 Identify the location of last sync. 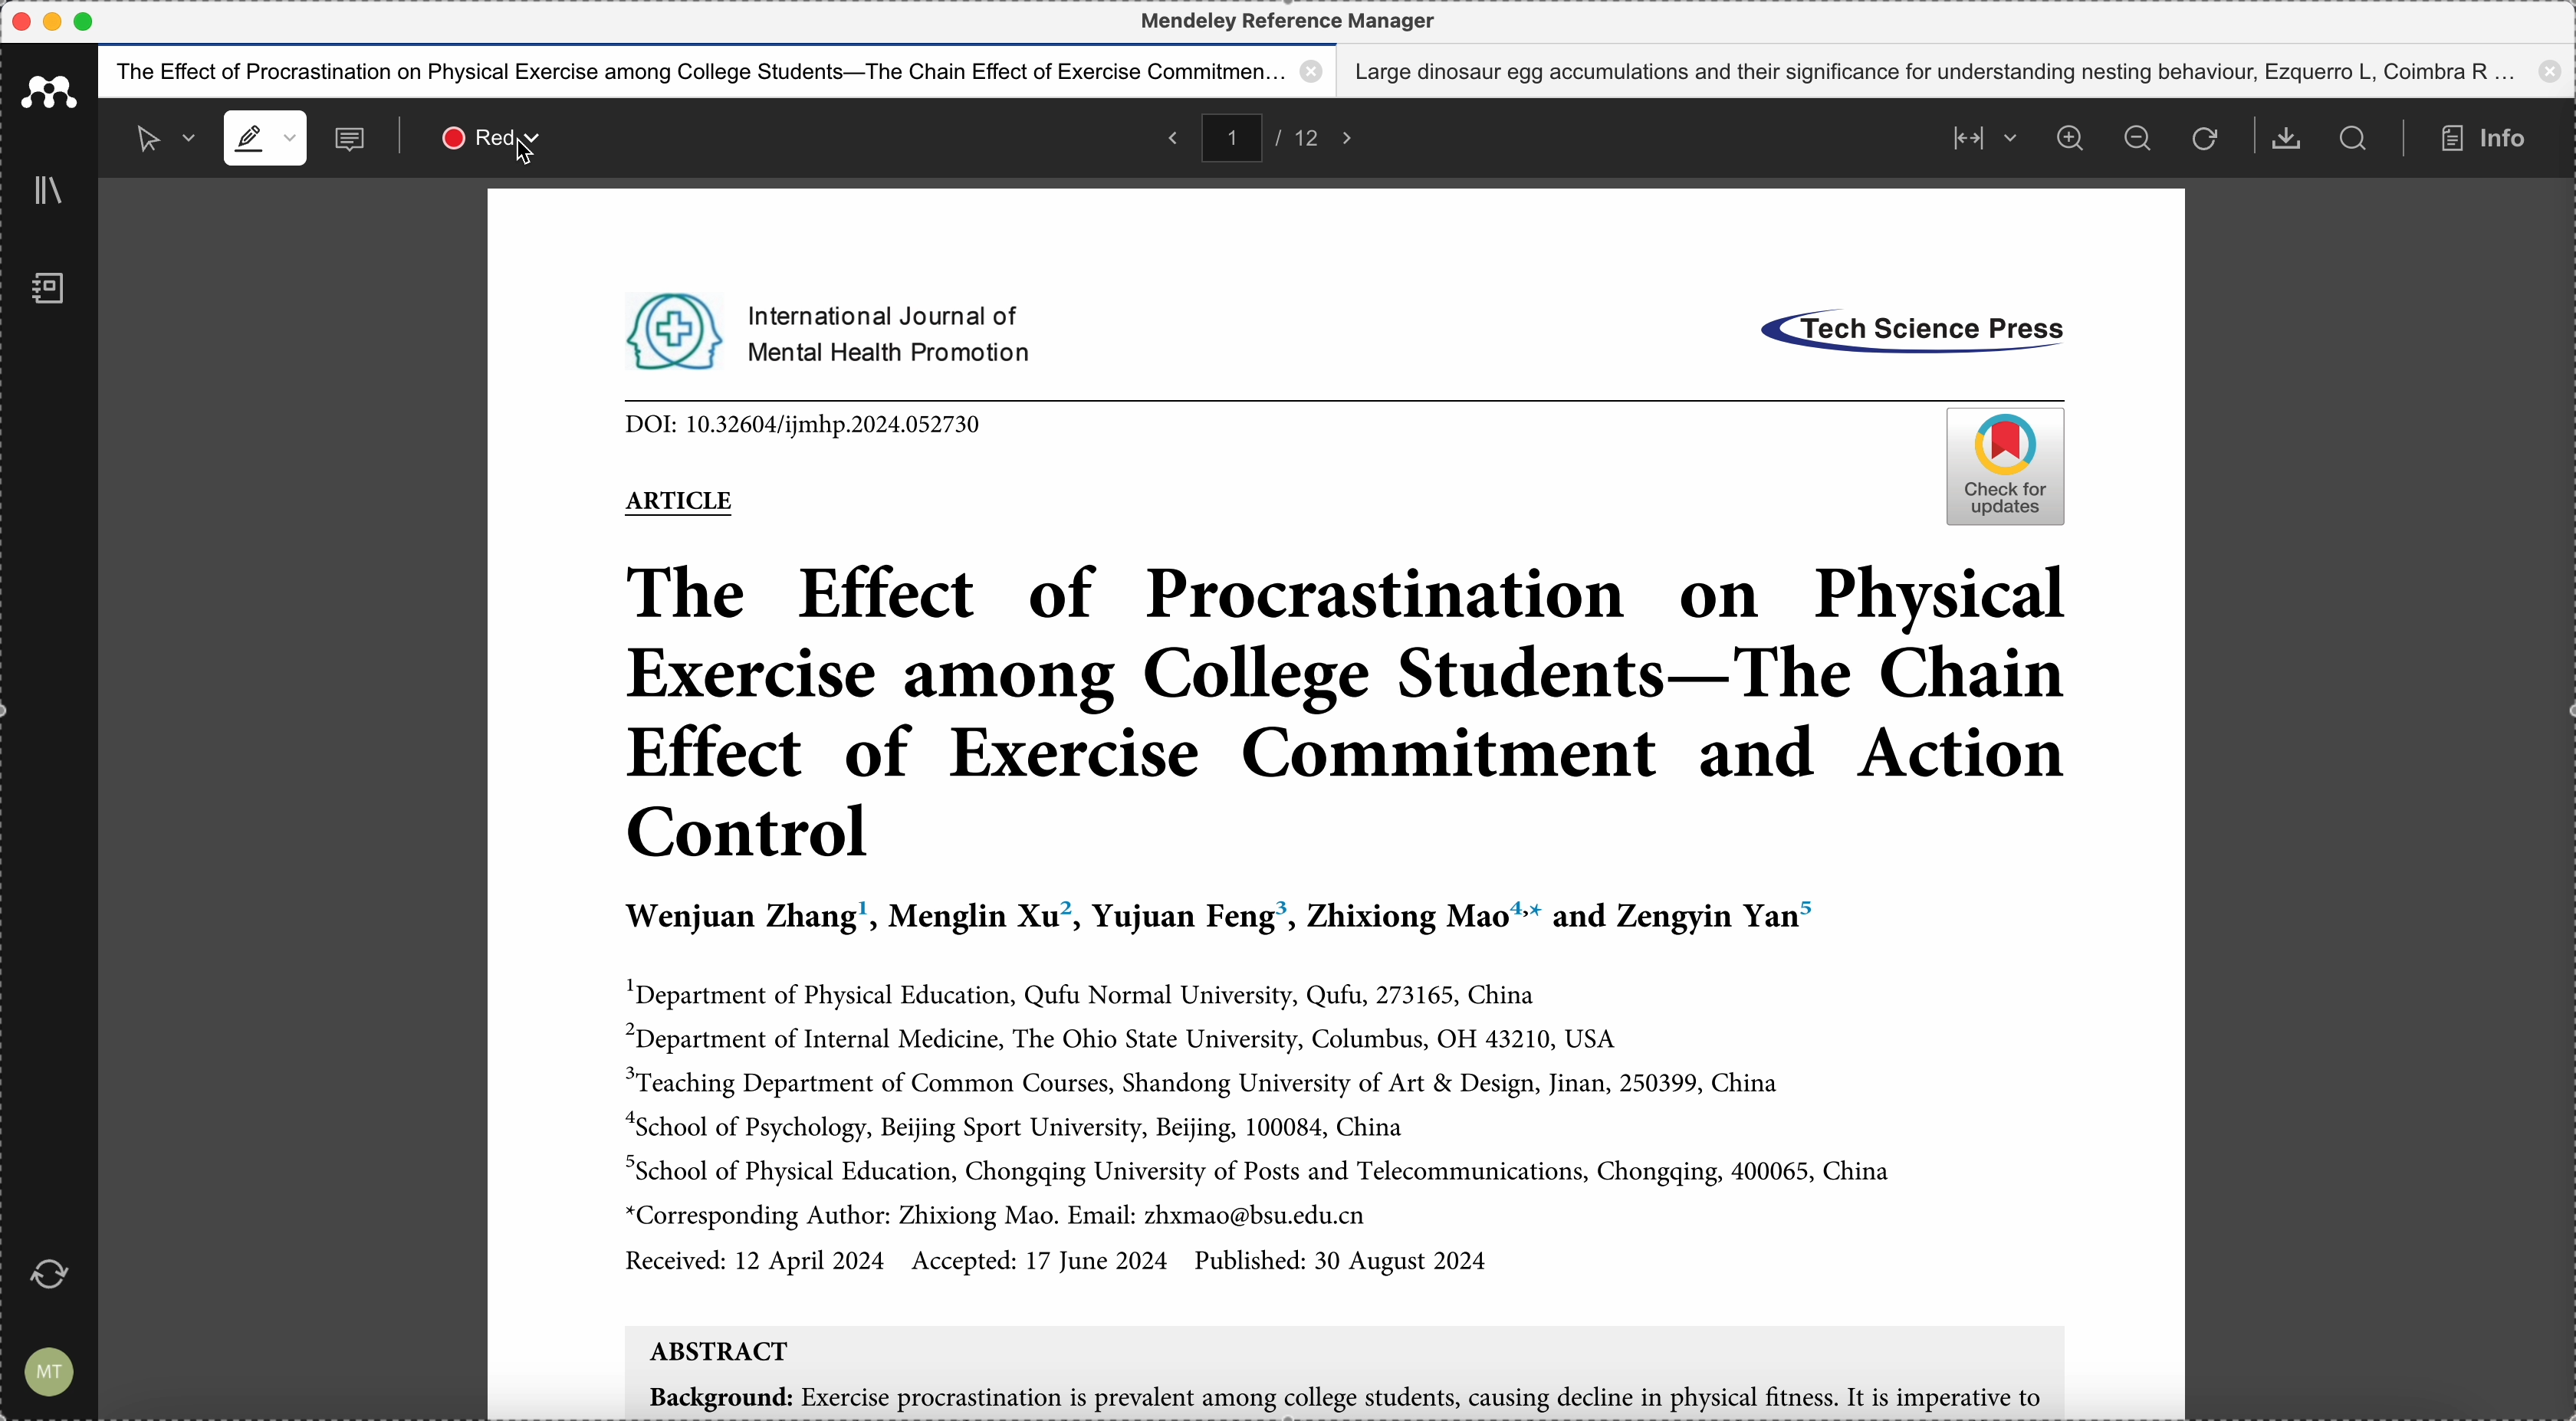
(57, 1273).